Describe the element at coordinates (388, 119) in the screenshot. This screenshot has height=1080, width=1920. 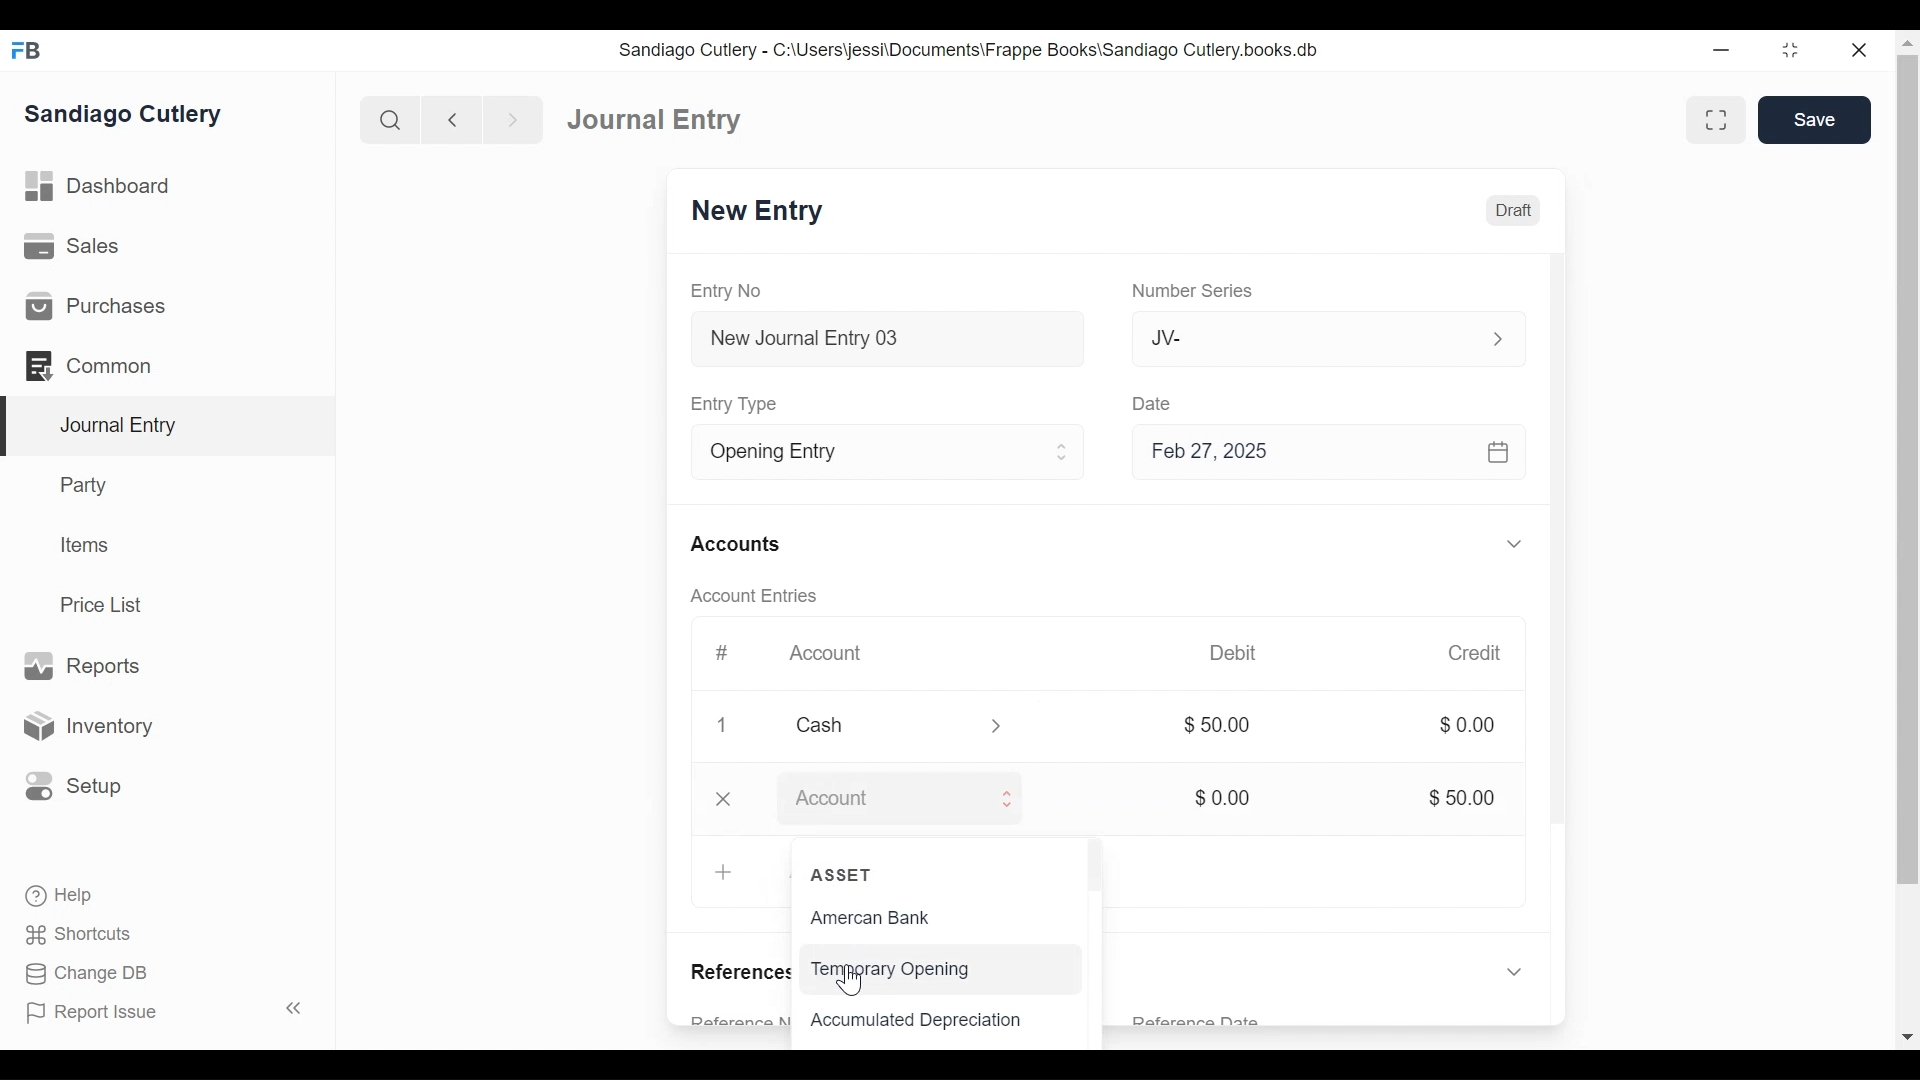
I see `Search` at that location.